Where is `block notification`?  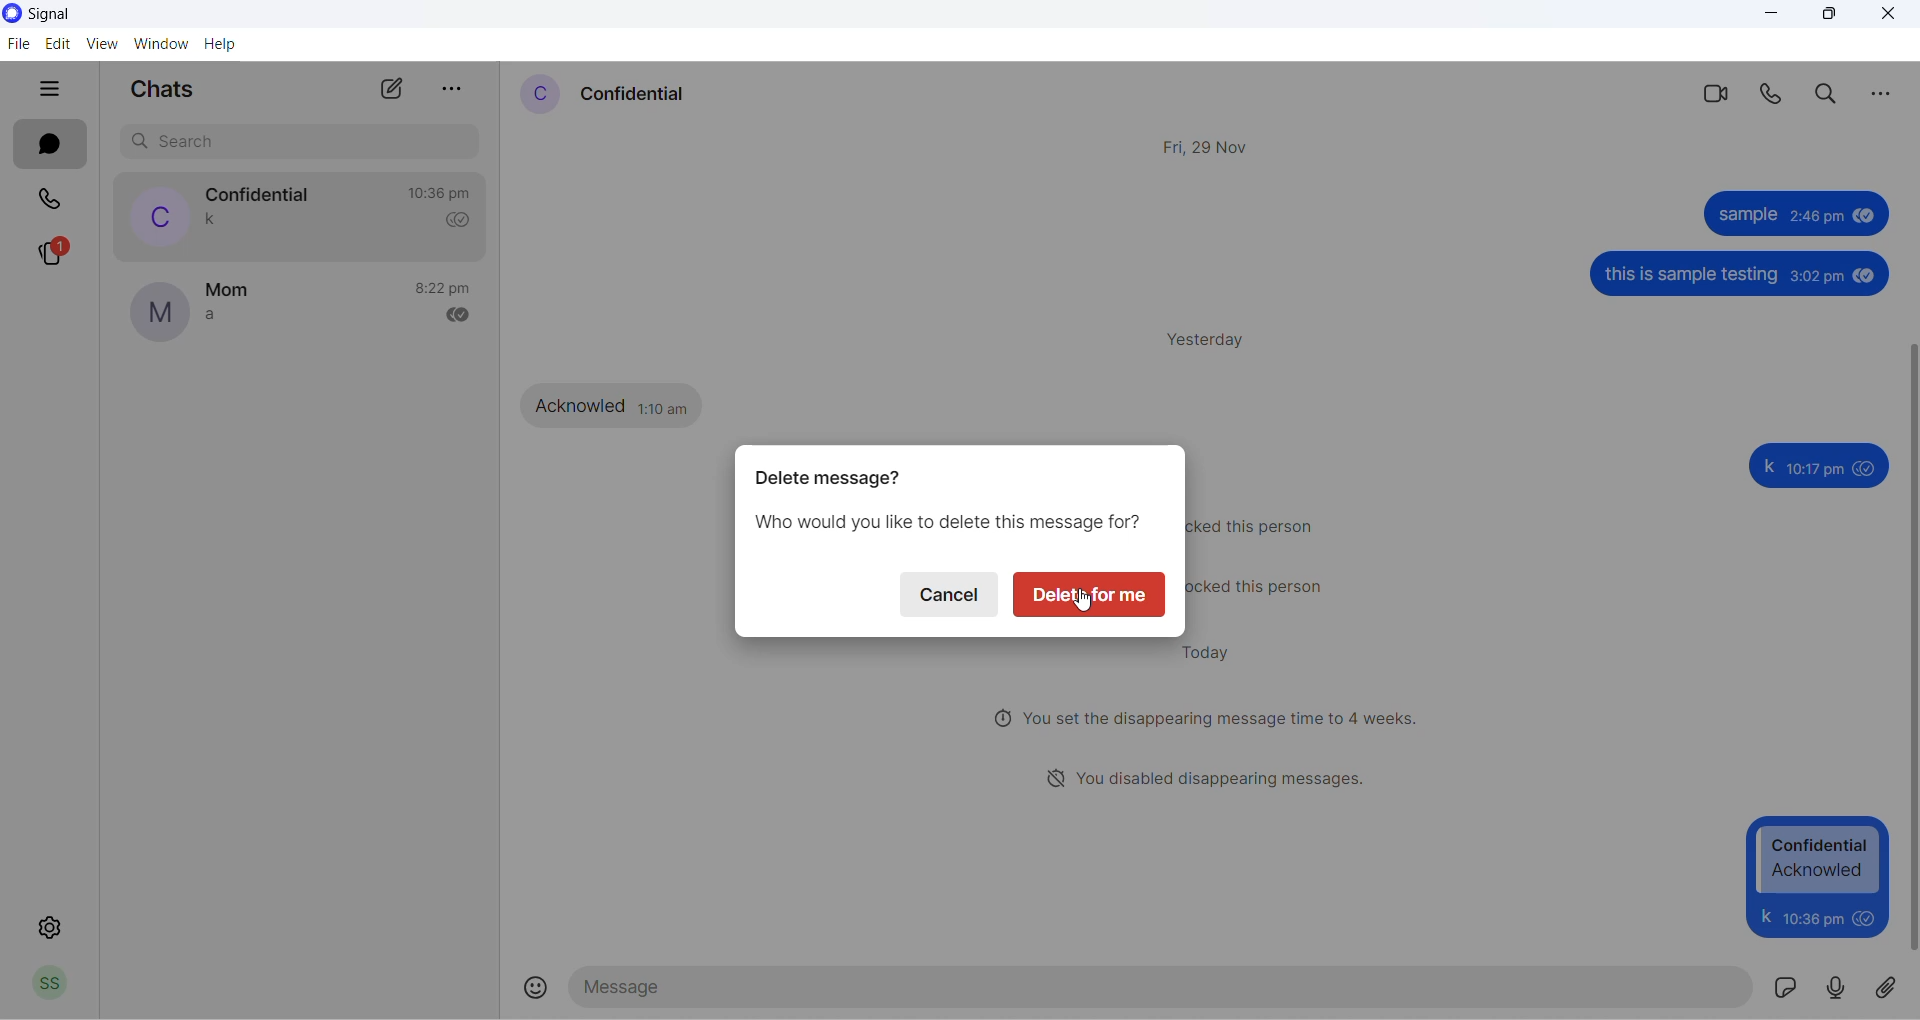 block notification is located at coordinates (1282, 525).